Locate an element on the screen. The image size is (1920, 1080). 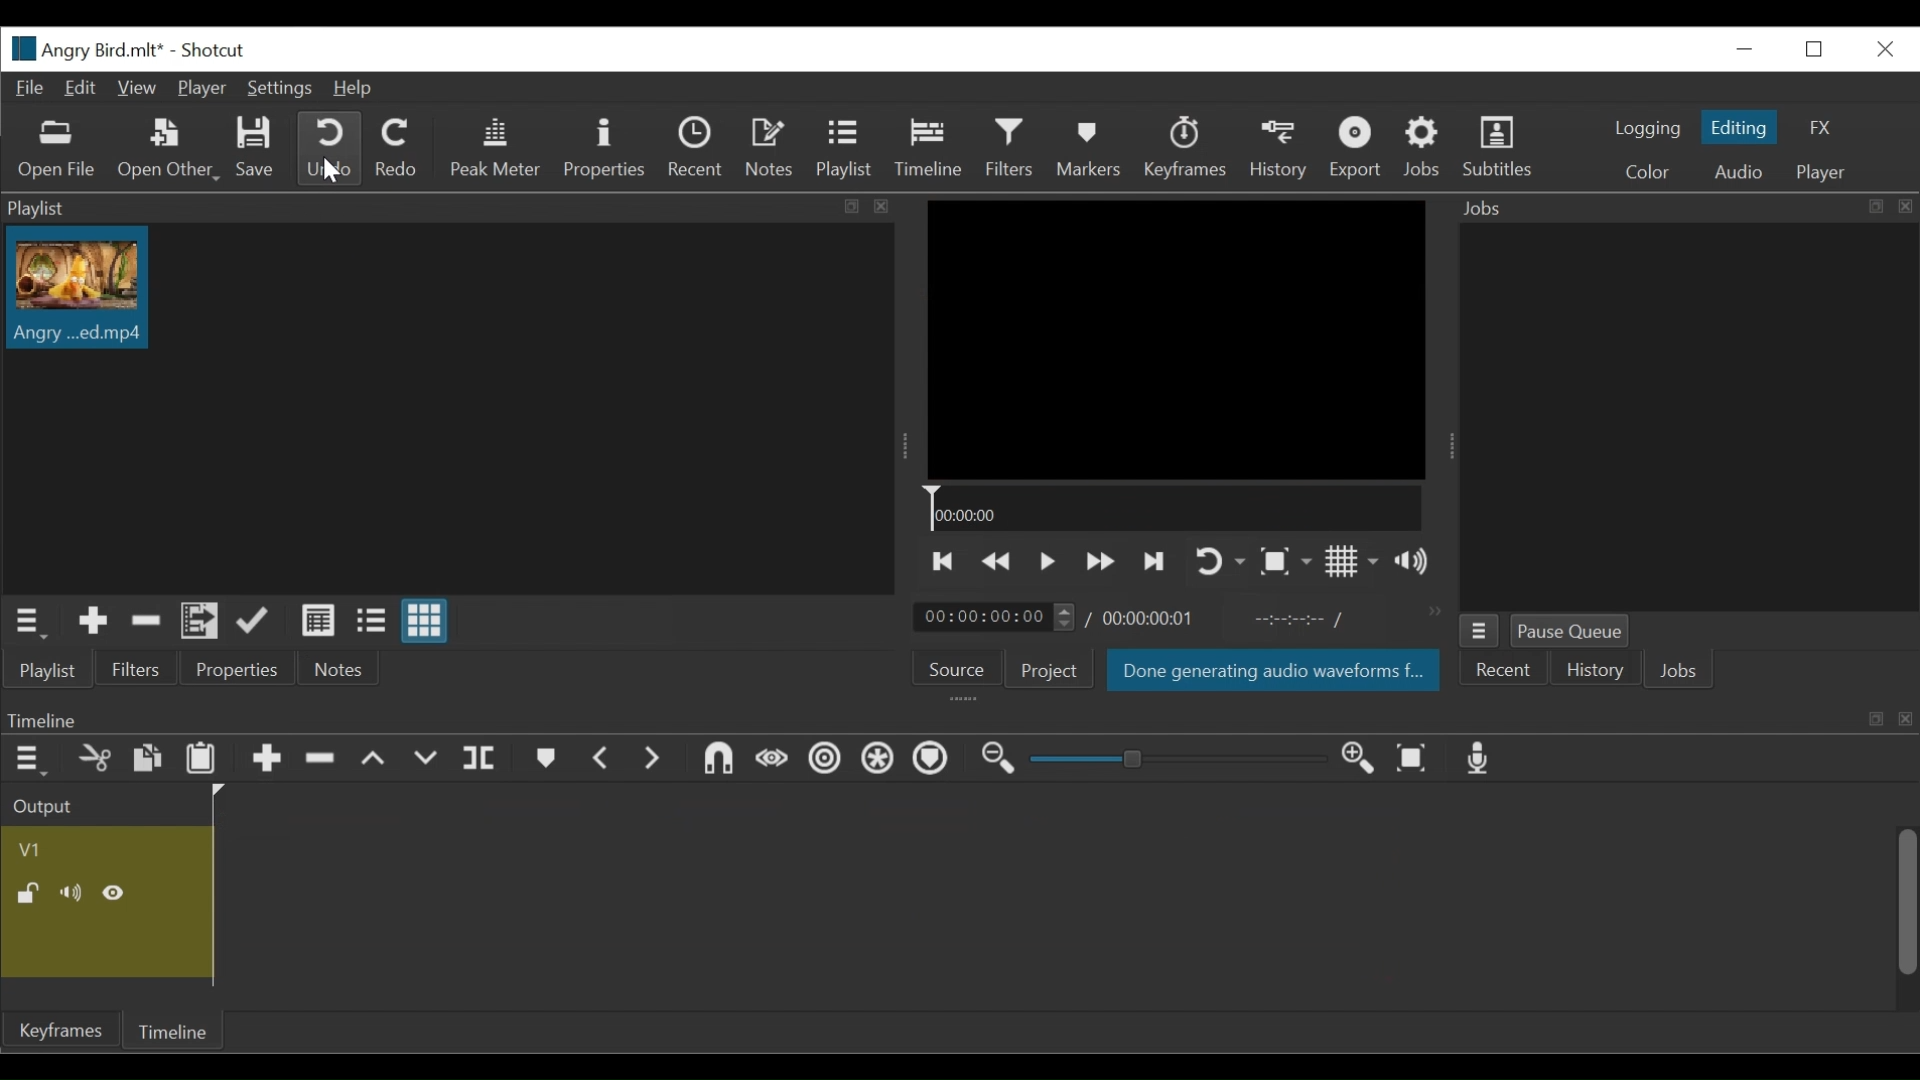
Saved is located at coordinates (1274, 669).